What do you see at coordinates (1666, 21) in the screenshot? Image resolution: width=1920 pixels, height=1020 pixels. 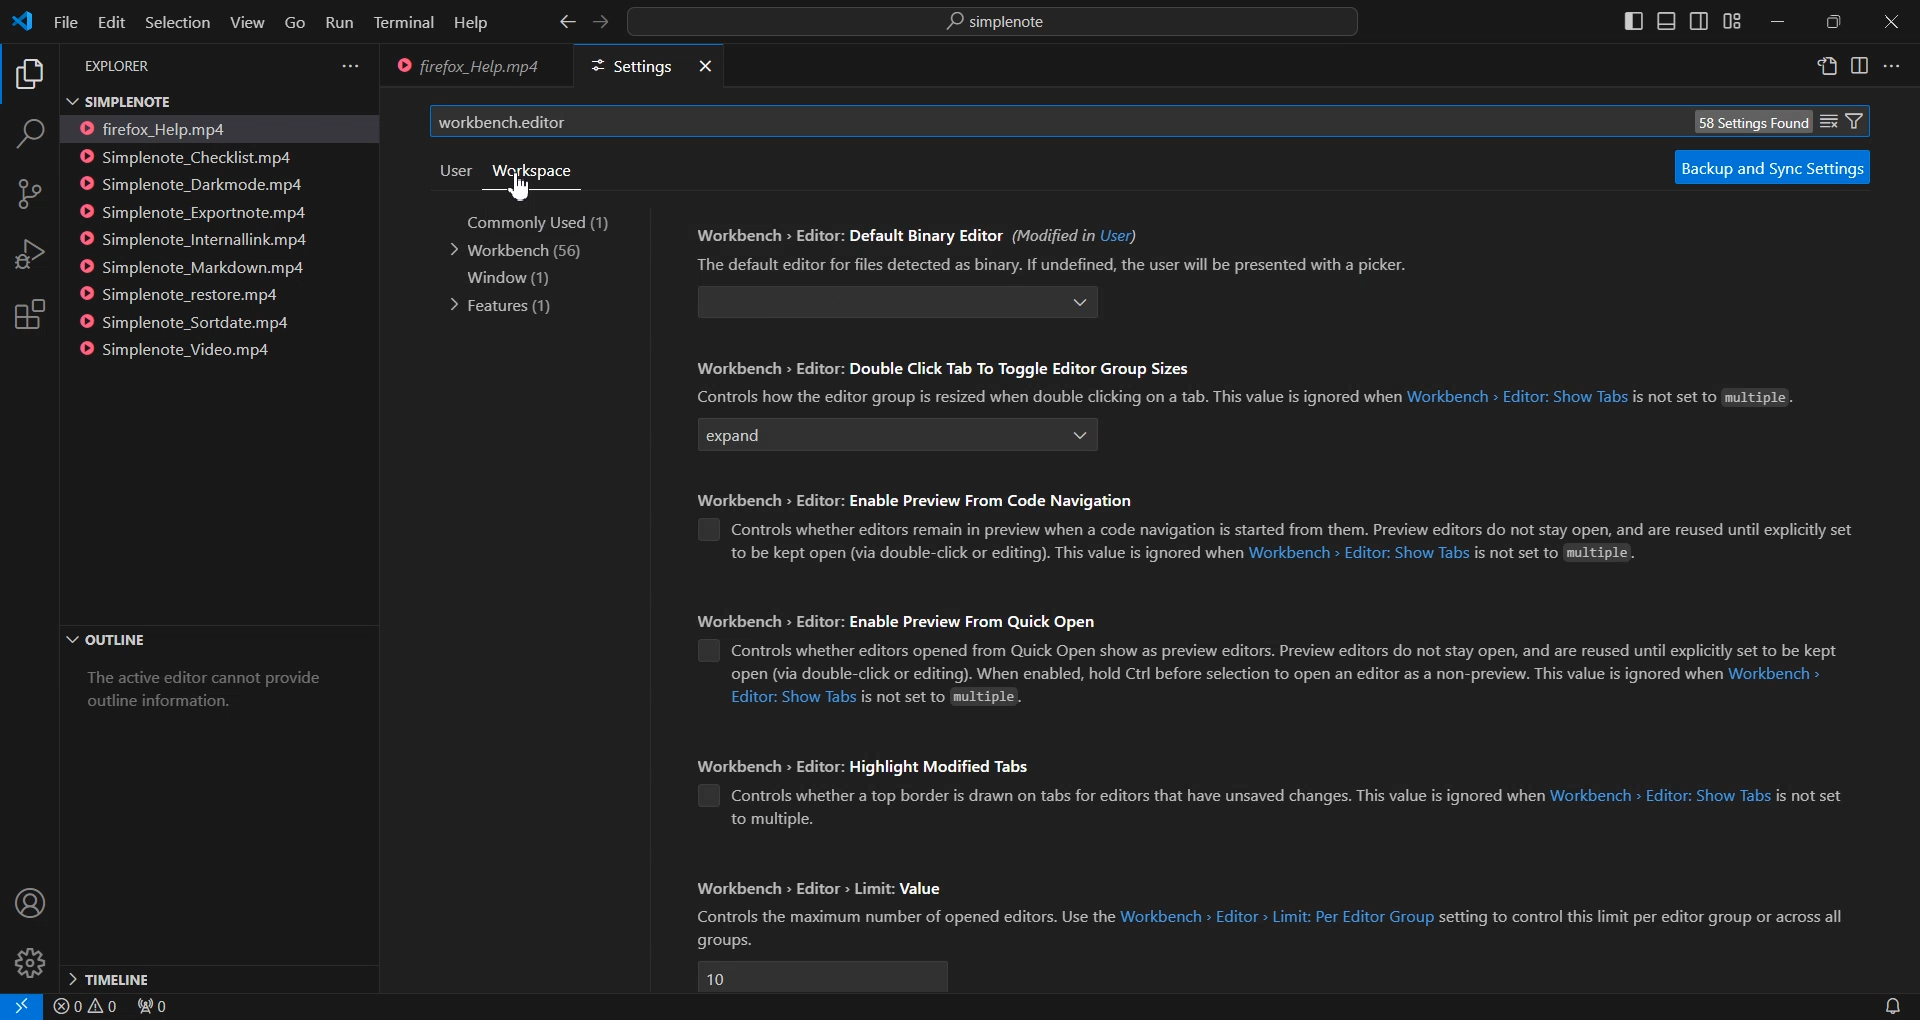 I see `Toggle pannel` at bounding box center [1666, 21].